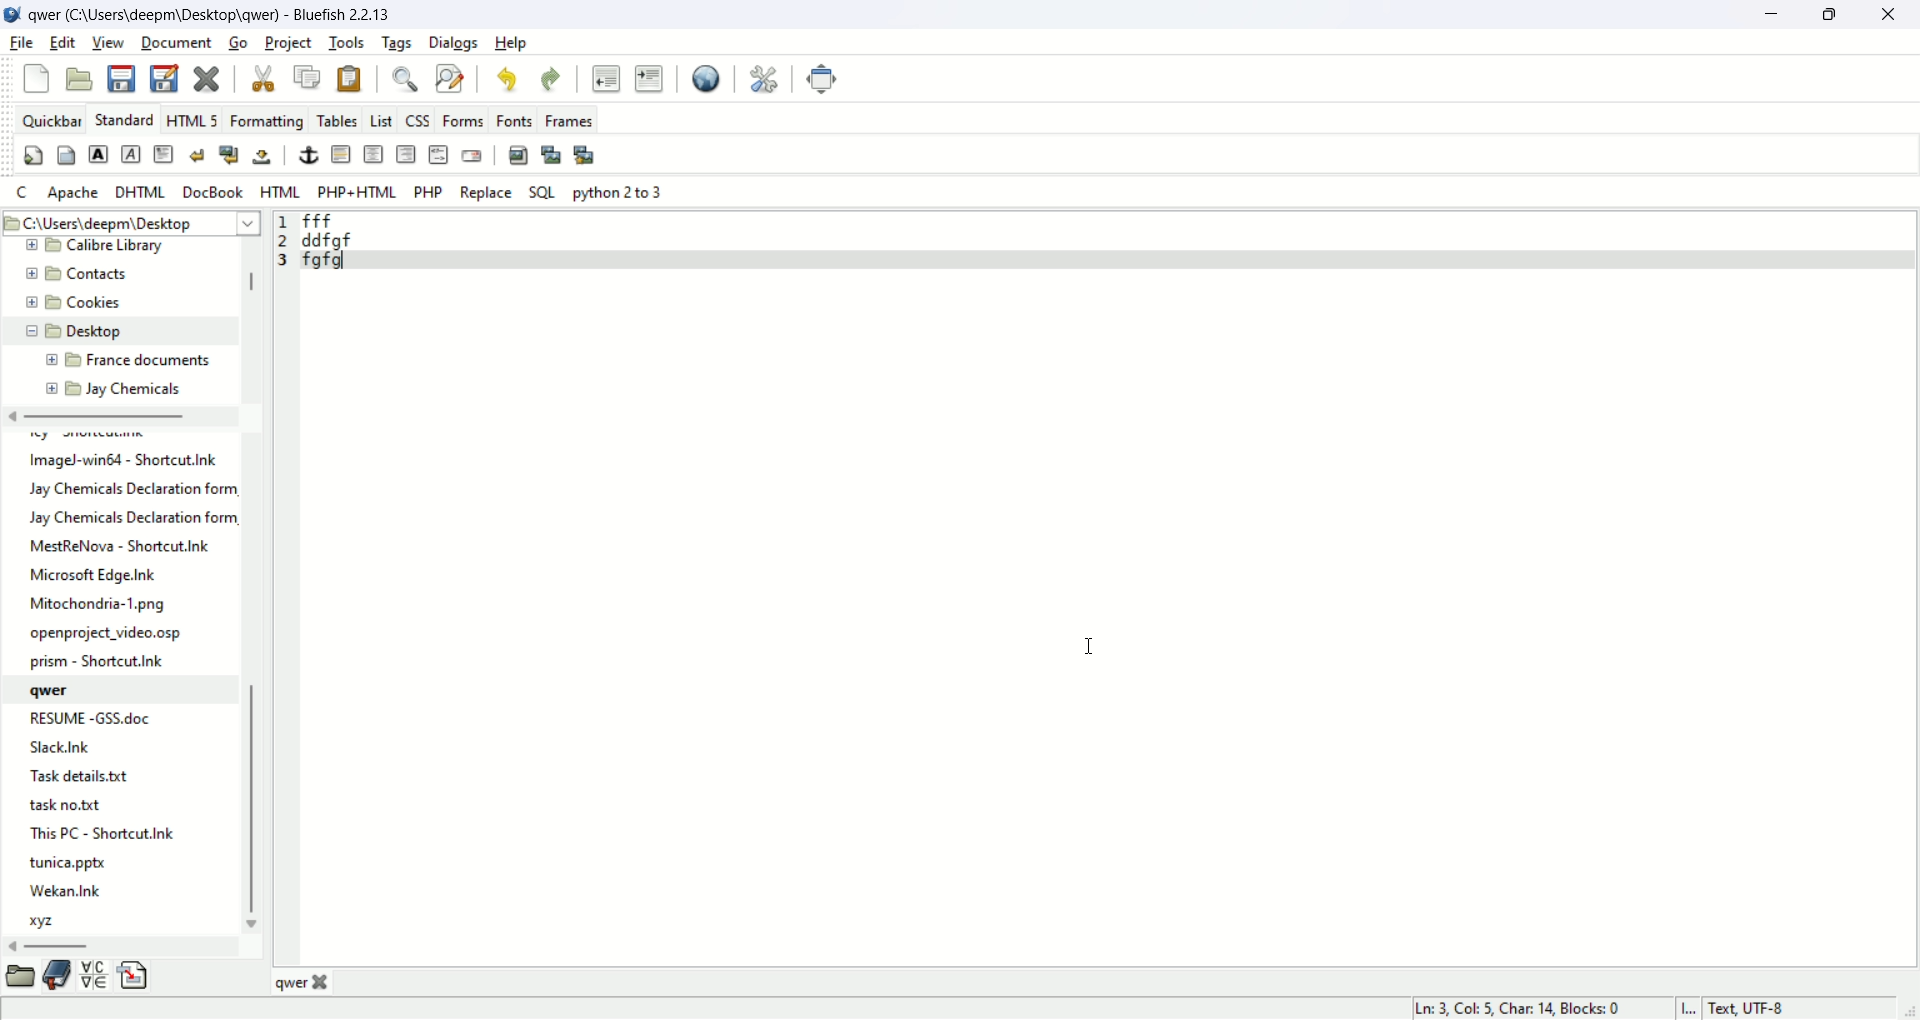 The width and height of the screenshot is (1920, 1020). What do you see at coordinates (107, 41) in the screenshot?
I see `view` at bounding box center [107, 41].